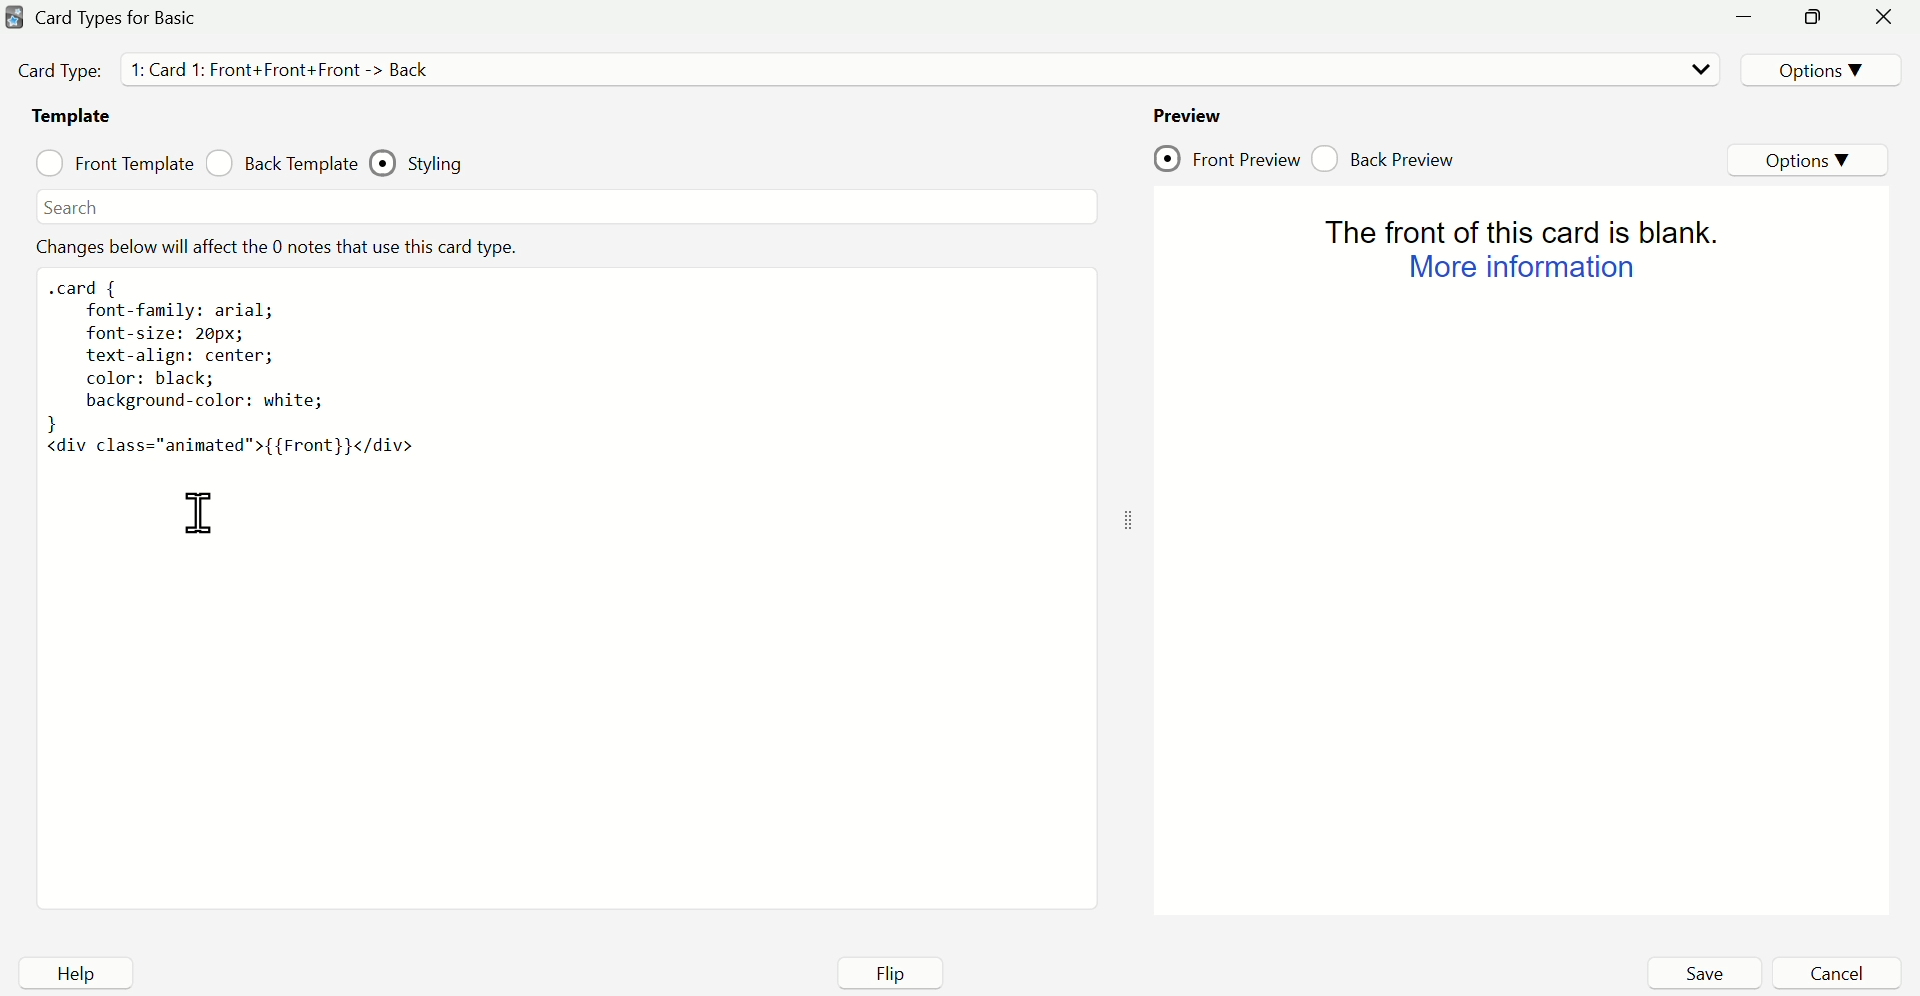 The width and height of the screenshot is (1920, 996). Describe the element at coordinates (1813, 19) in the screenshot. I see `minimize` at that location.